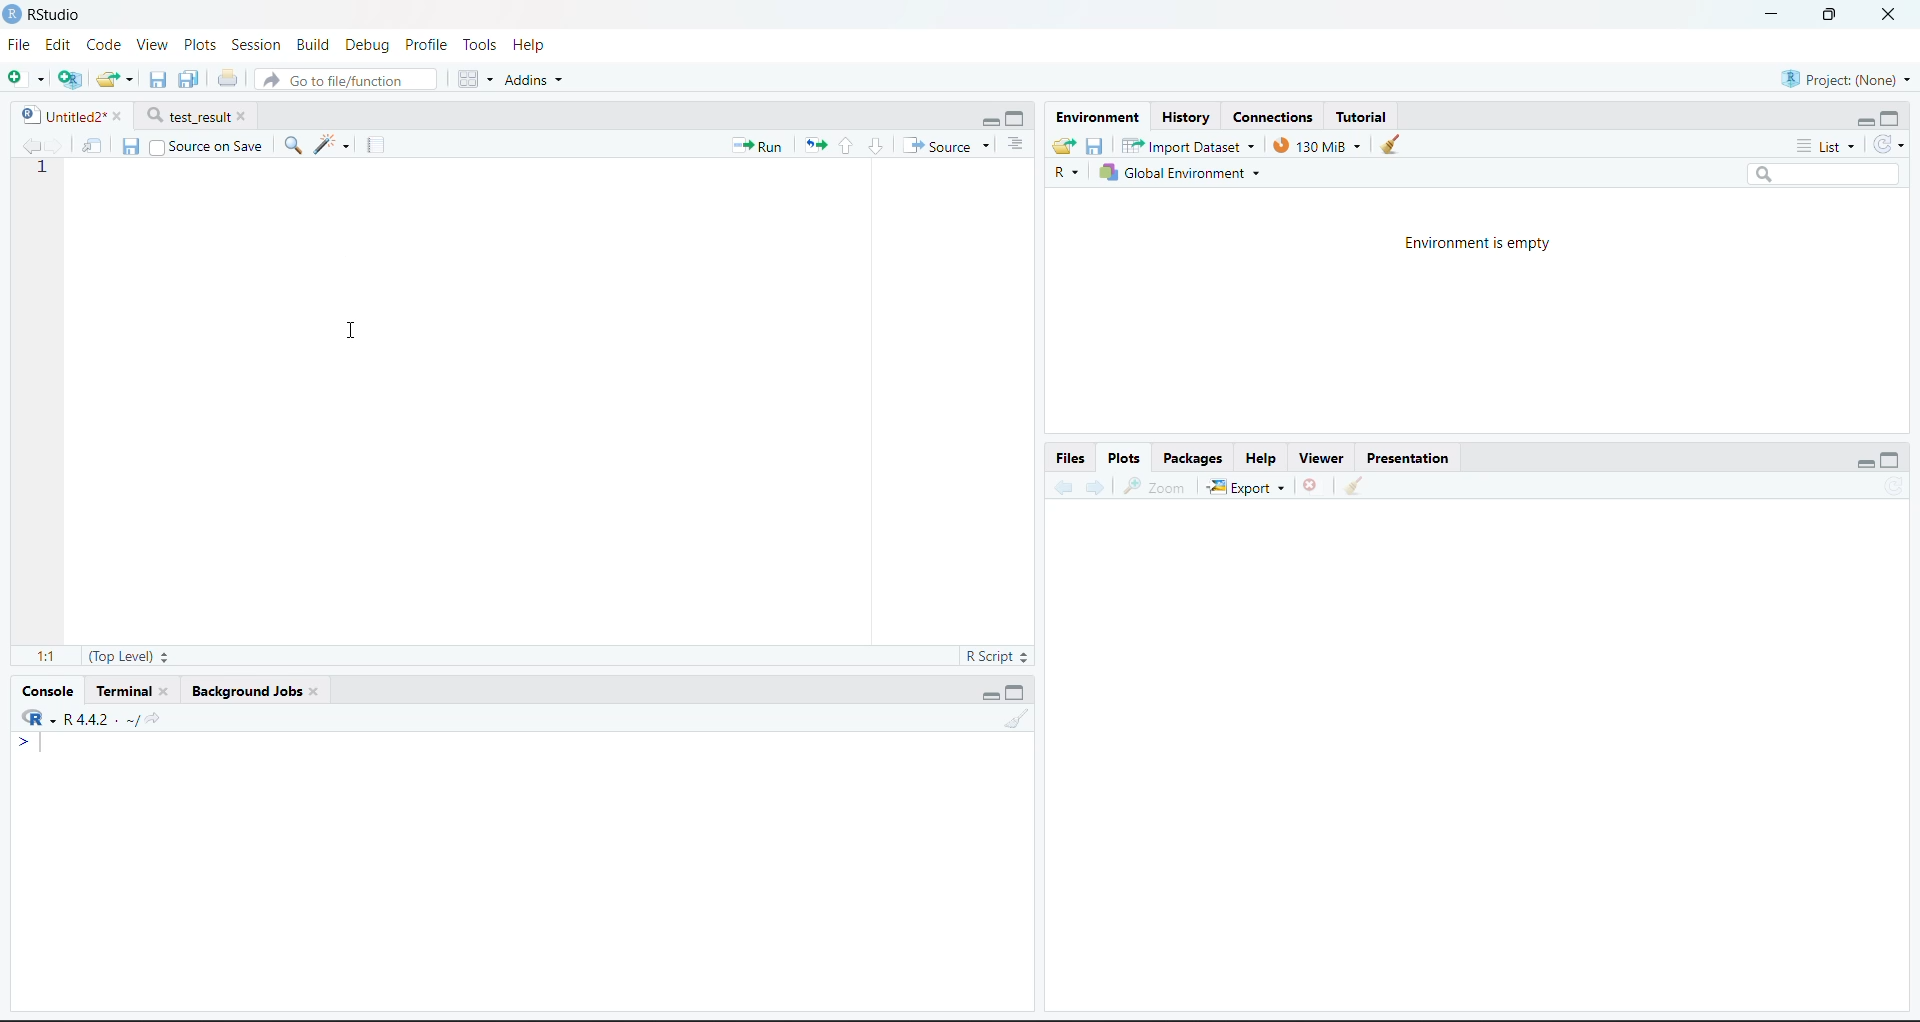  I want to click on Maximize, so click(1892, 115).